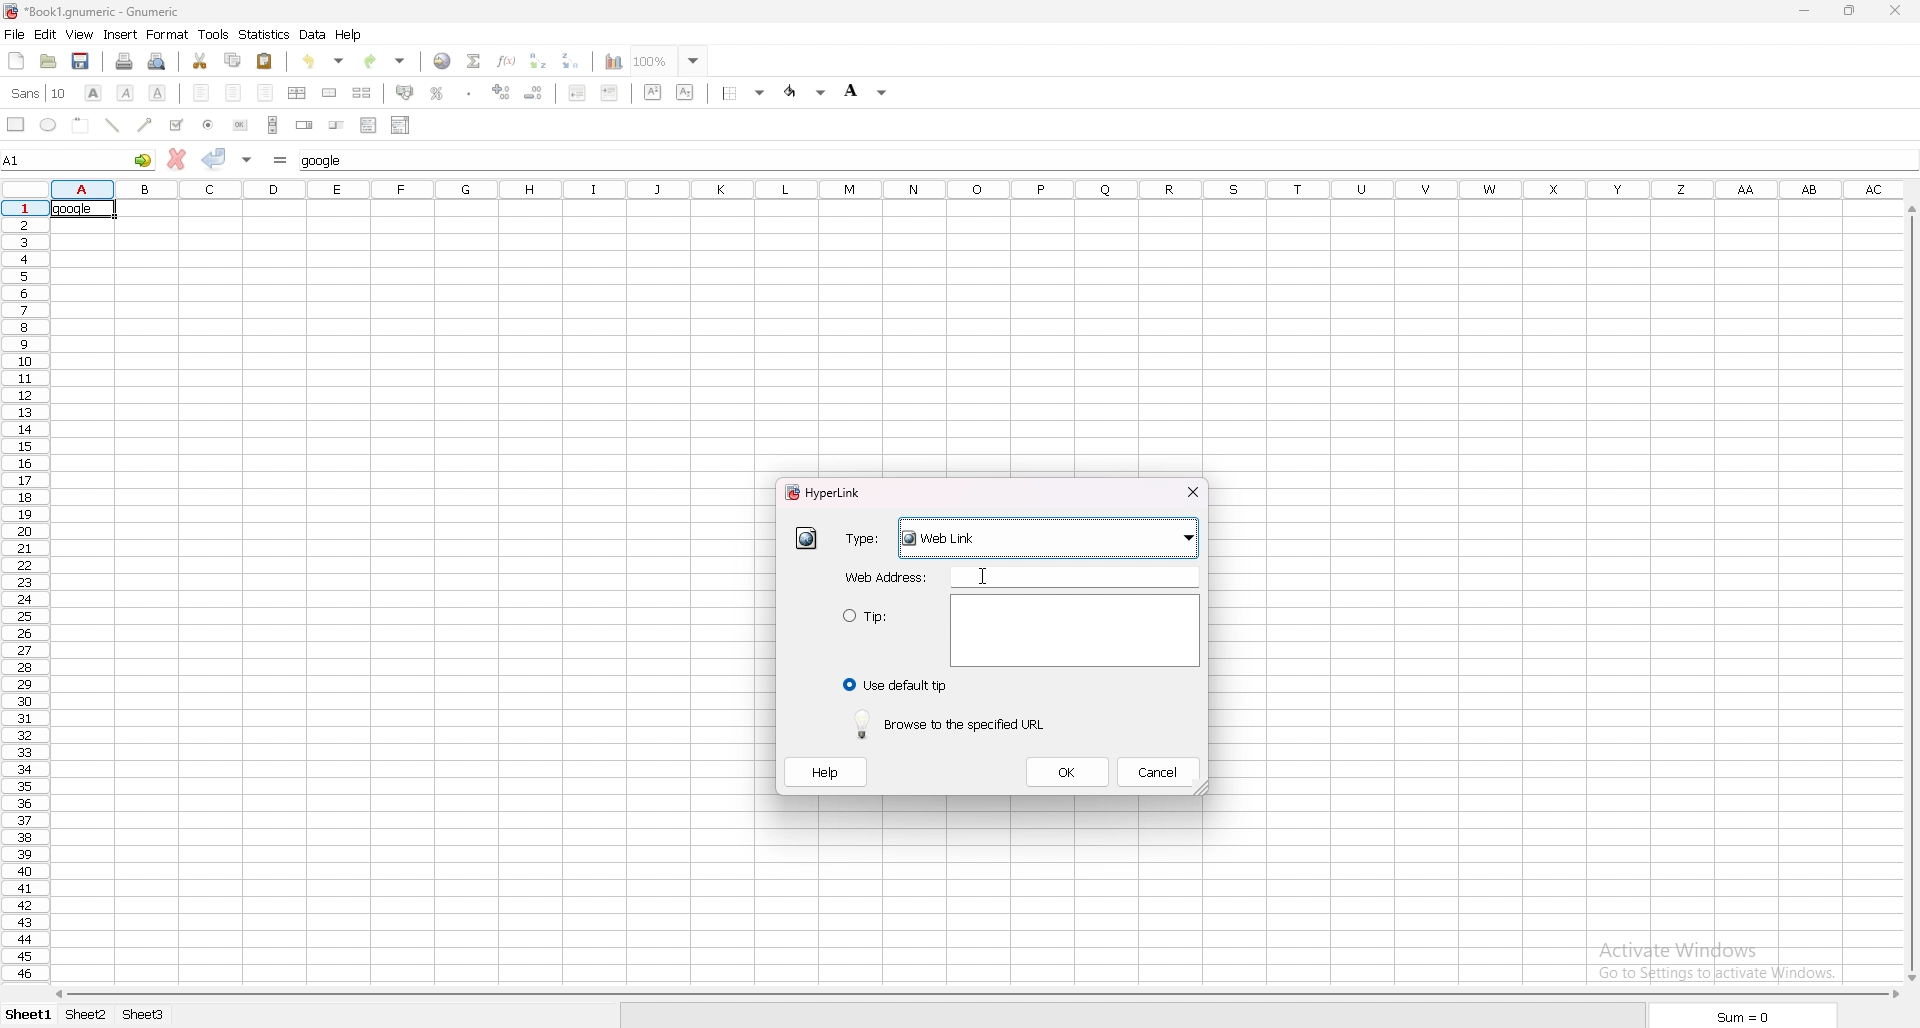 The height and width of the screenshot is (1028, 1920). What do you see at coordinates (1191, 490) in the screenshot?
I see `close` at bounding box center [1191, 490].